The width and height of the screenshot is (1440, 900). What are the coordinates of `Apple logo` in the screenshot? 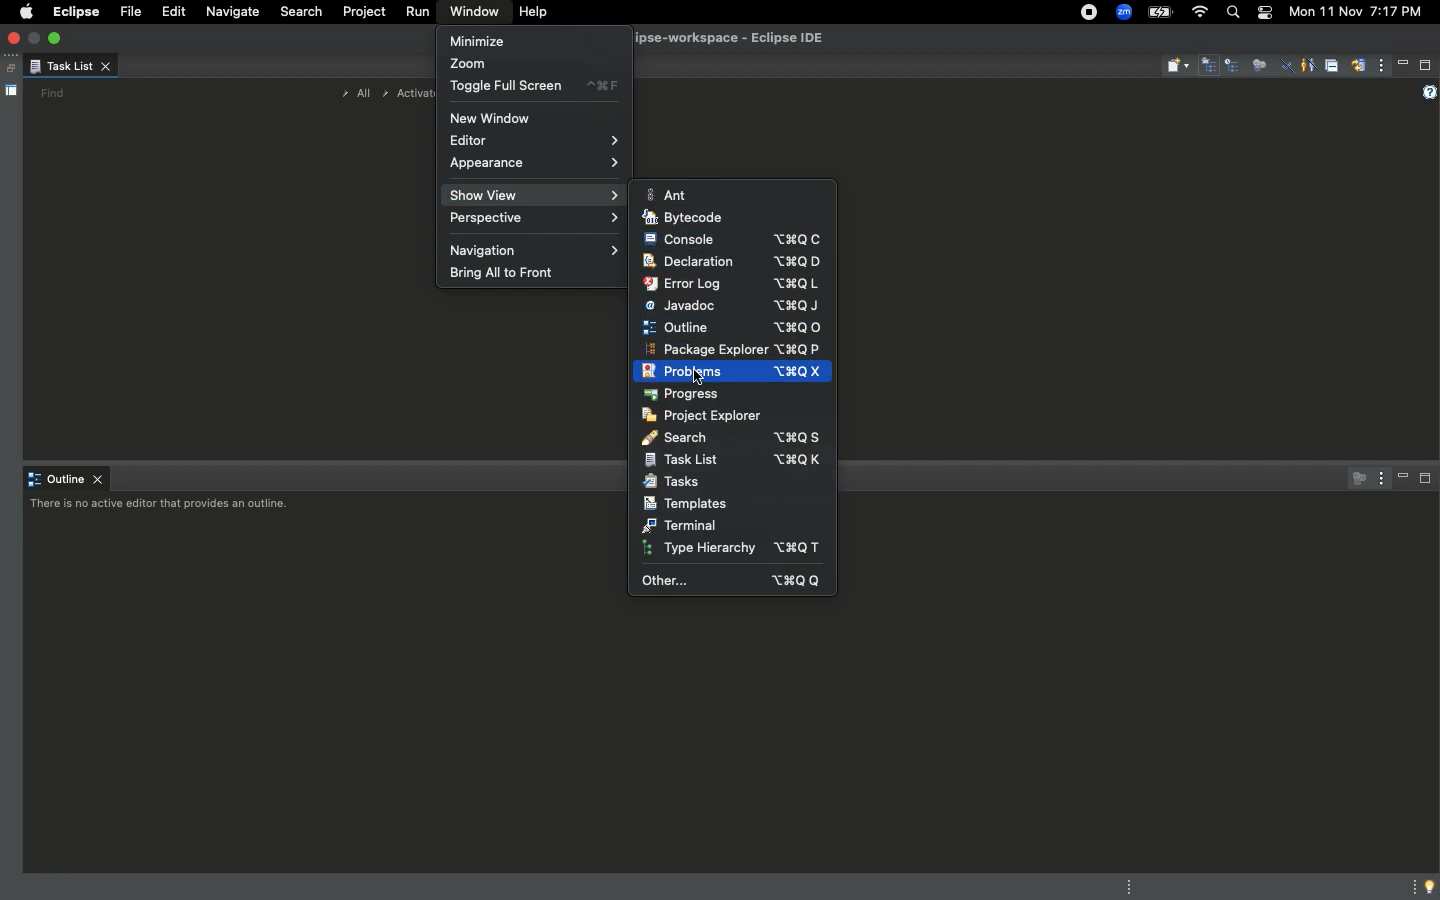 It's located at (25, 11).